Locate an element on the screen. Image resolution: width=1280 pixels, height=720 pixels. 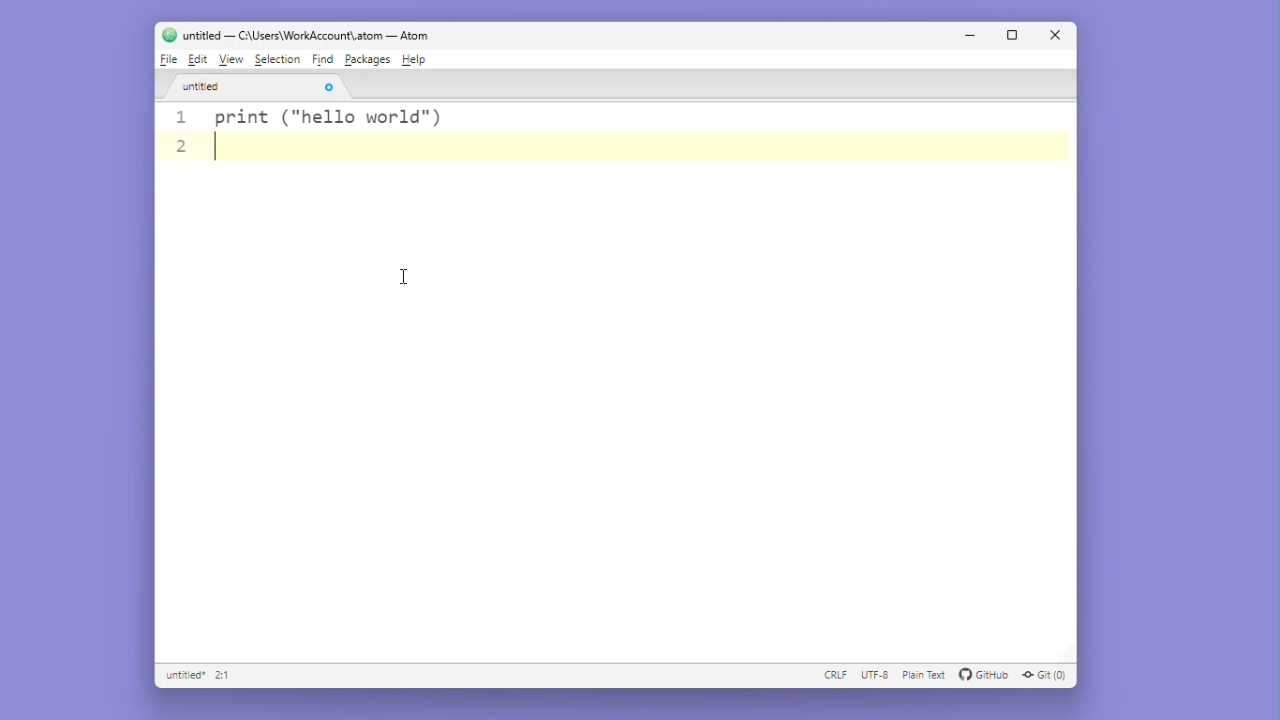
Selection is located at coordinates (278, 60).